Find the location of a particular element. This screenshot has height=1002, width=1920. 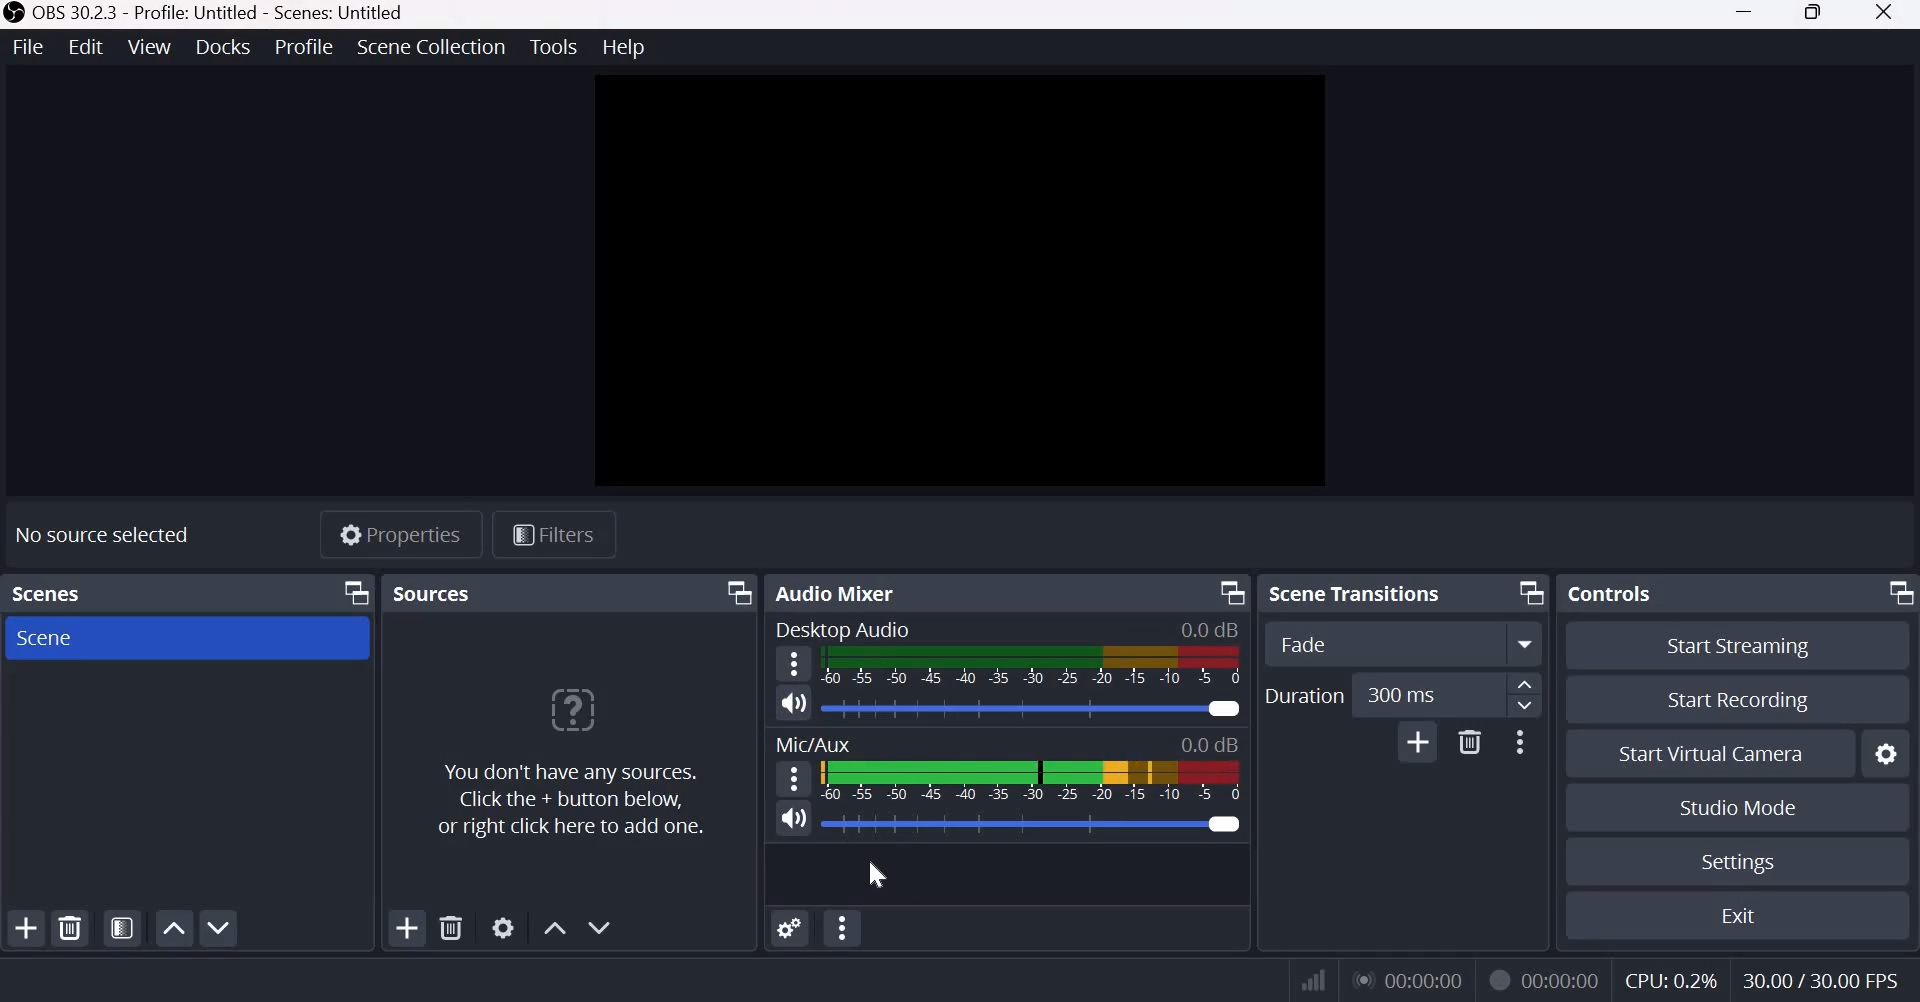

Move scene up is located at coordinates (175, 928).